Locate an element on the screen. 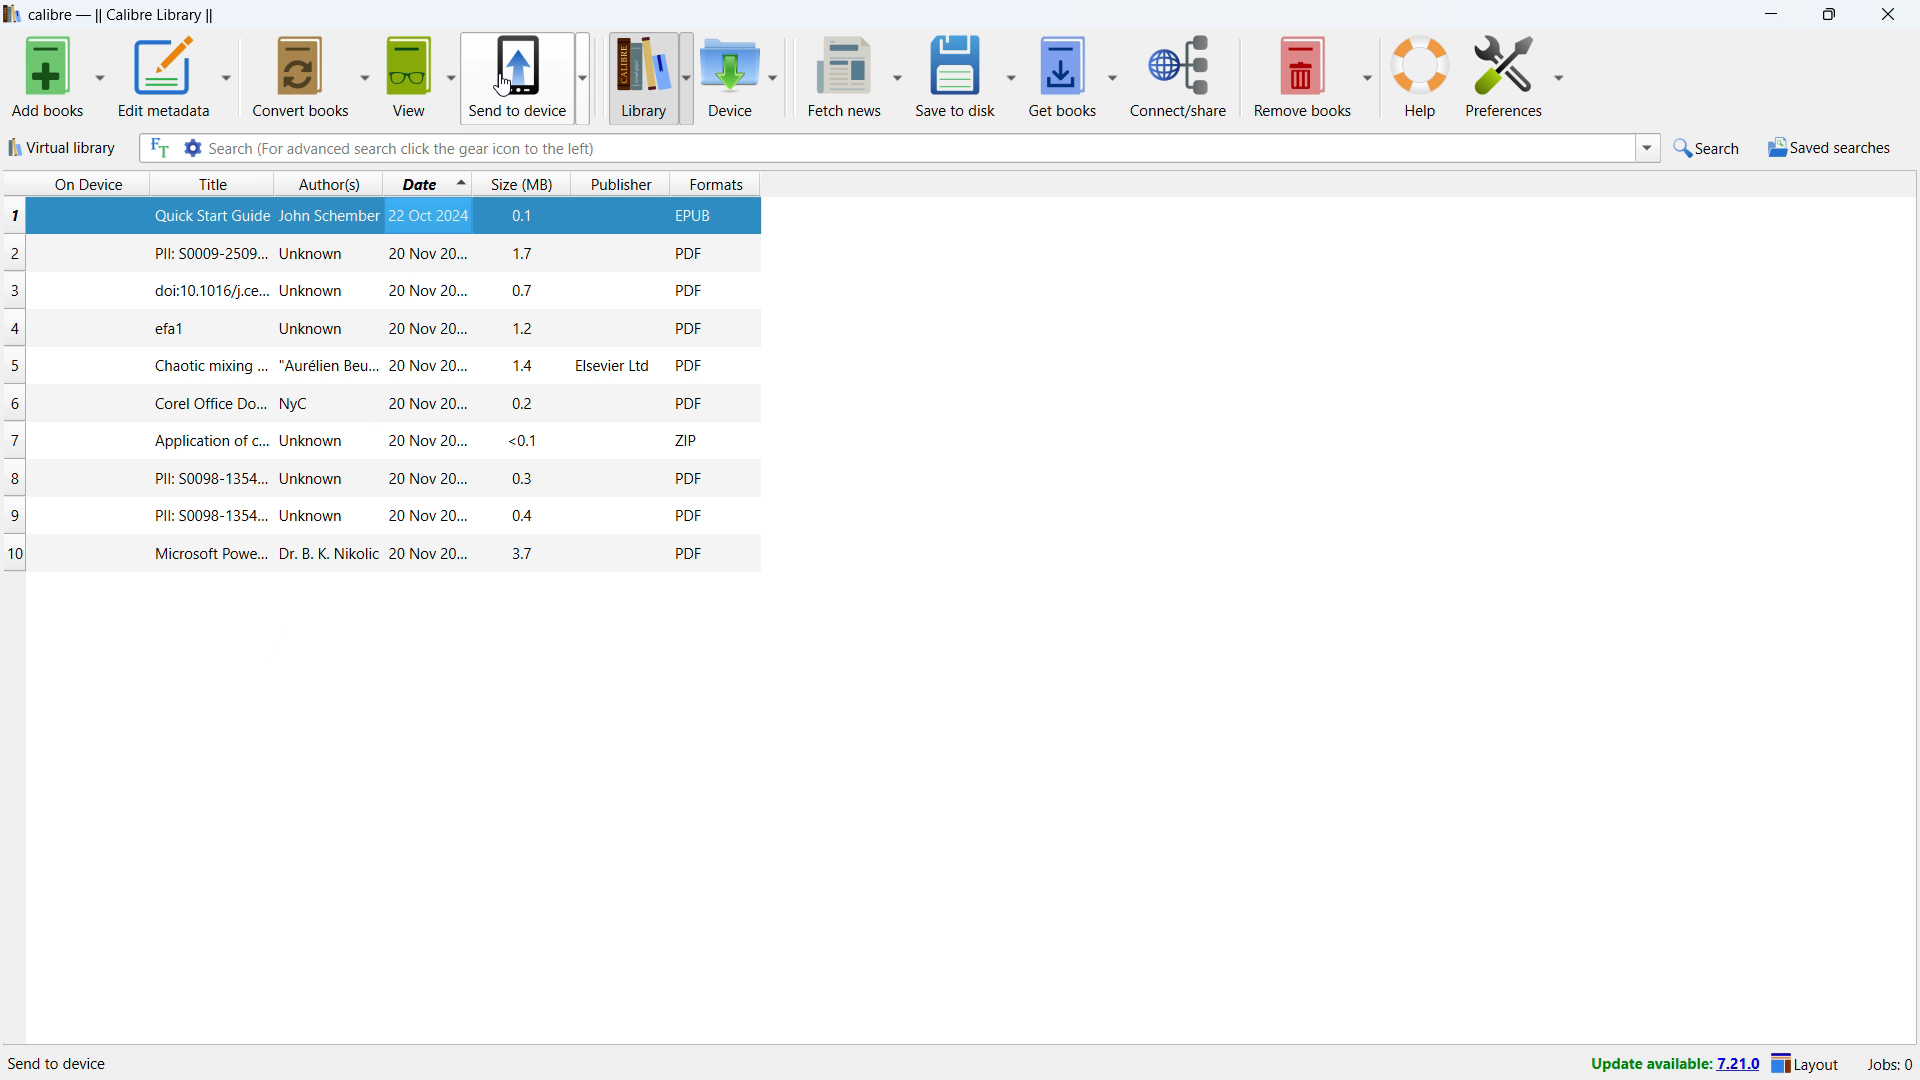  remove books is located at coordinates (1303, 76).